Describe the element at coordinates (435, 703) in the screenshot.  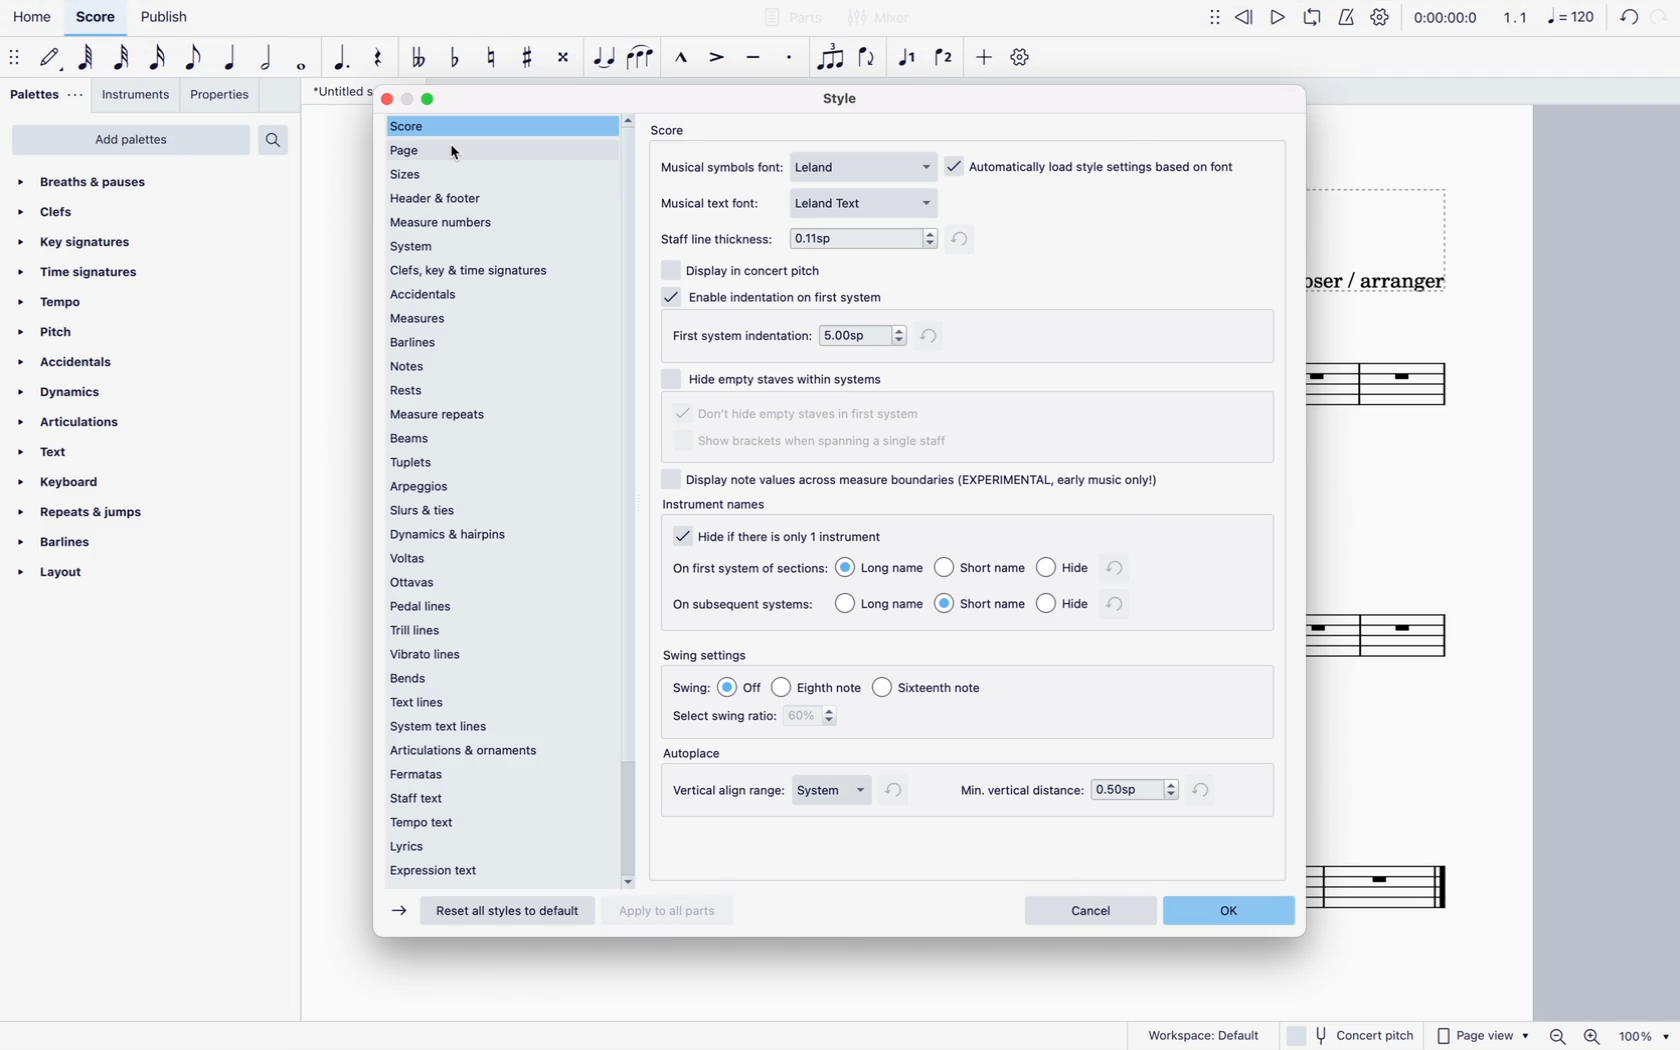
I see `text lines` at that location.